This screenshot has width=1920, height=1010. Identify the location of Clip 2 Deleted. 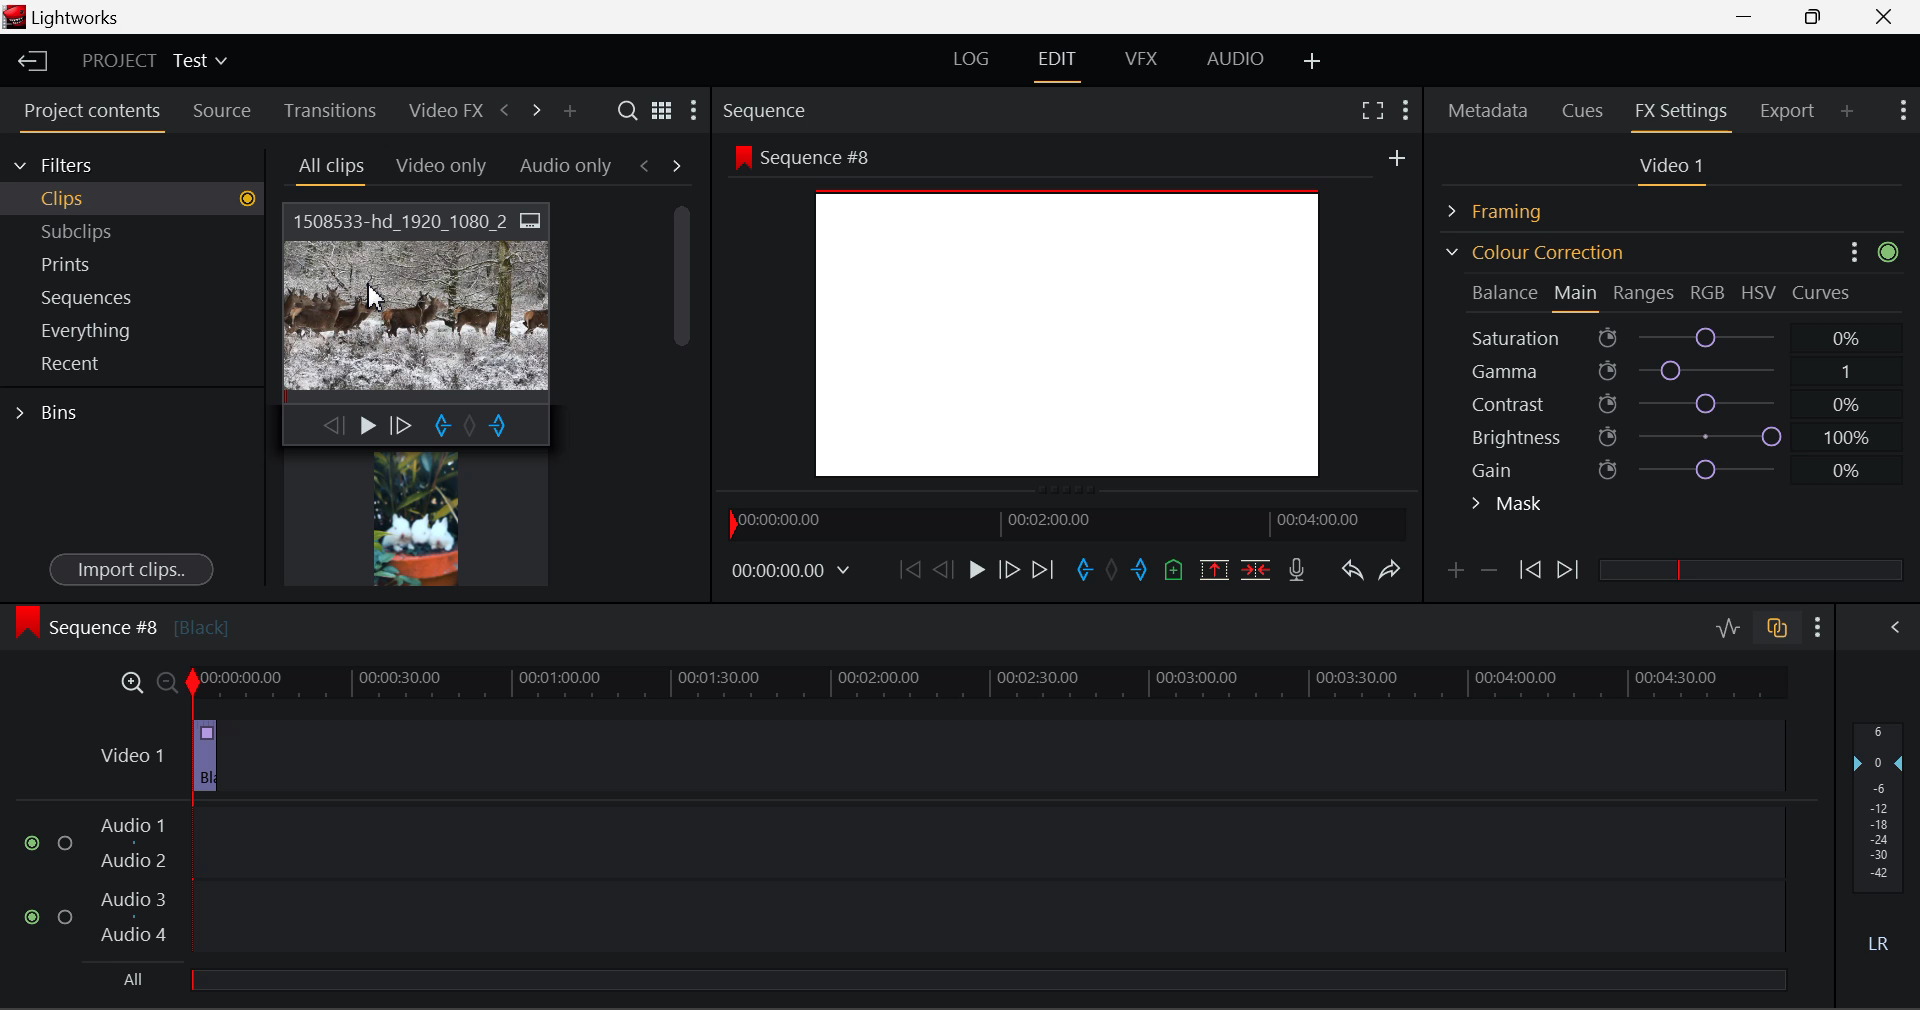
(924, 757).